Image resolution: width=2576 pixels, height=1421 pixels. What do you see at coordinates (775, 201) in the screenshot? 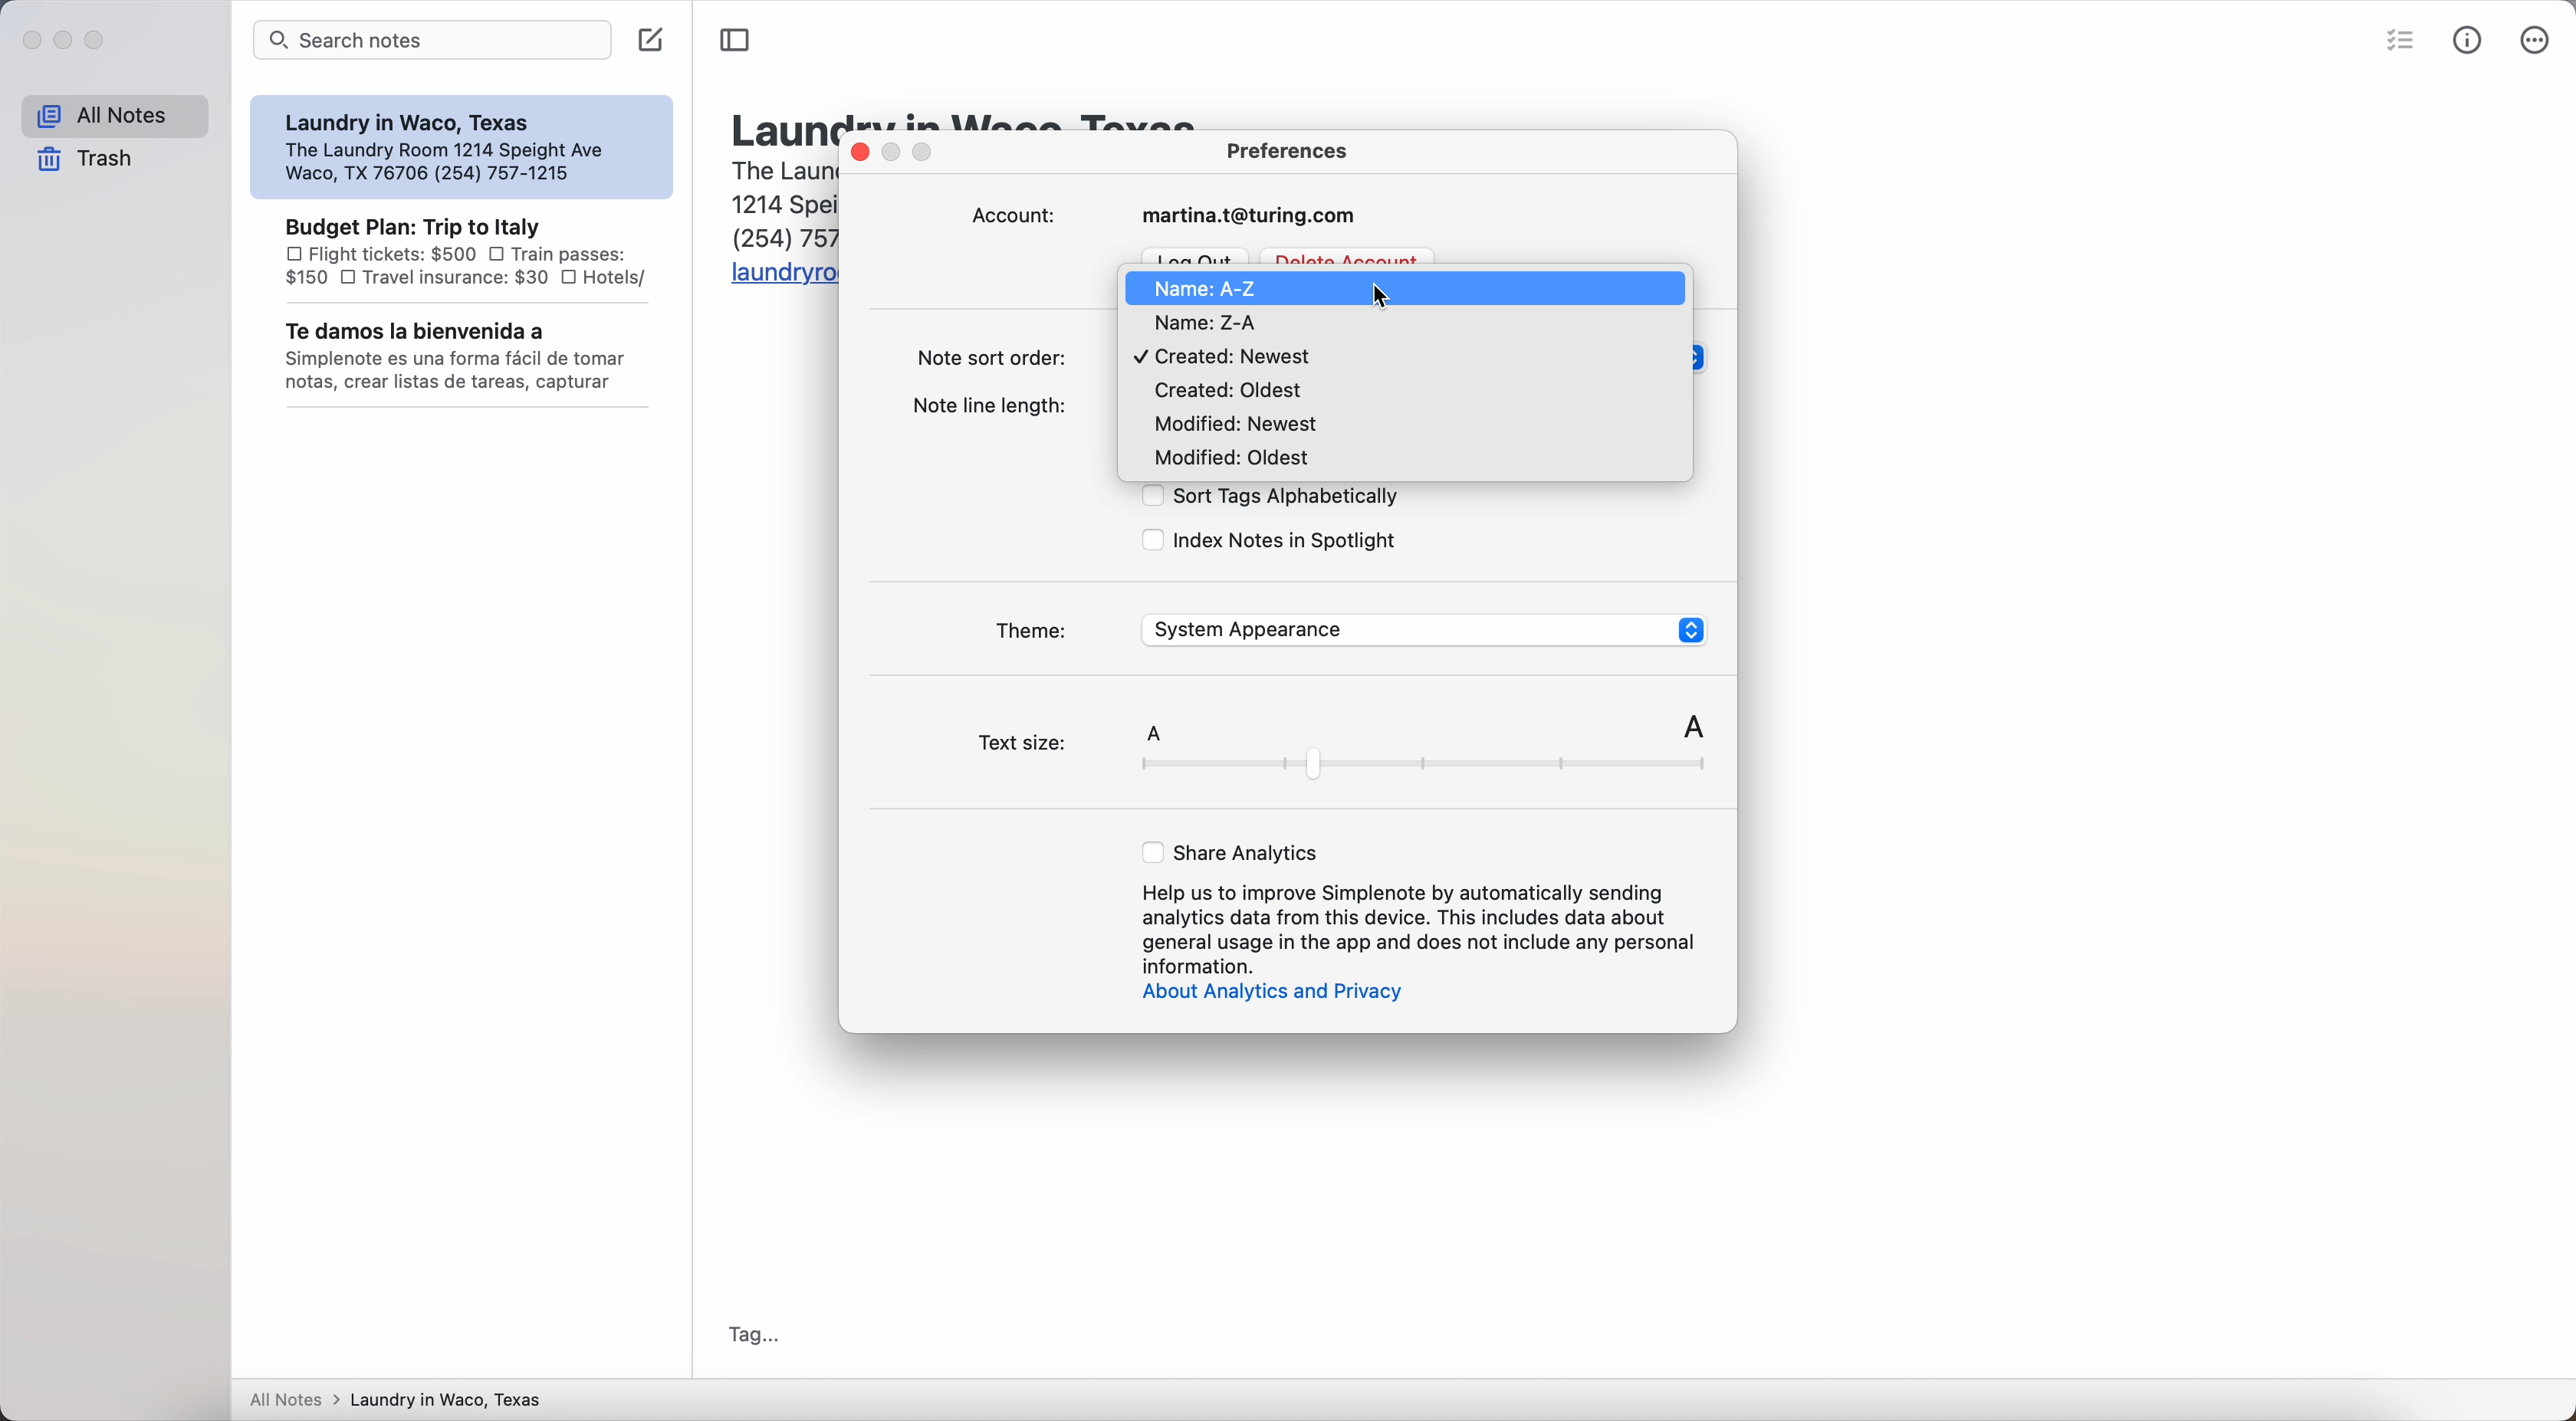
I see `body text: The Laundry Room 1214 Speight Ave Waco, TX 76706 (254) 757-1215` at bounding box center [775, 201].